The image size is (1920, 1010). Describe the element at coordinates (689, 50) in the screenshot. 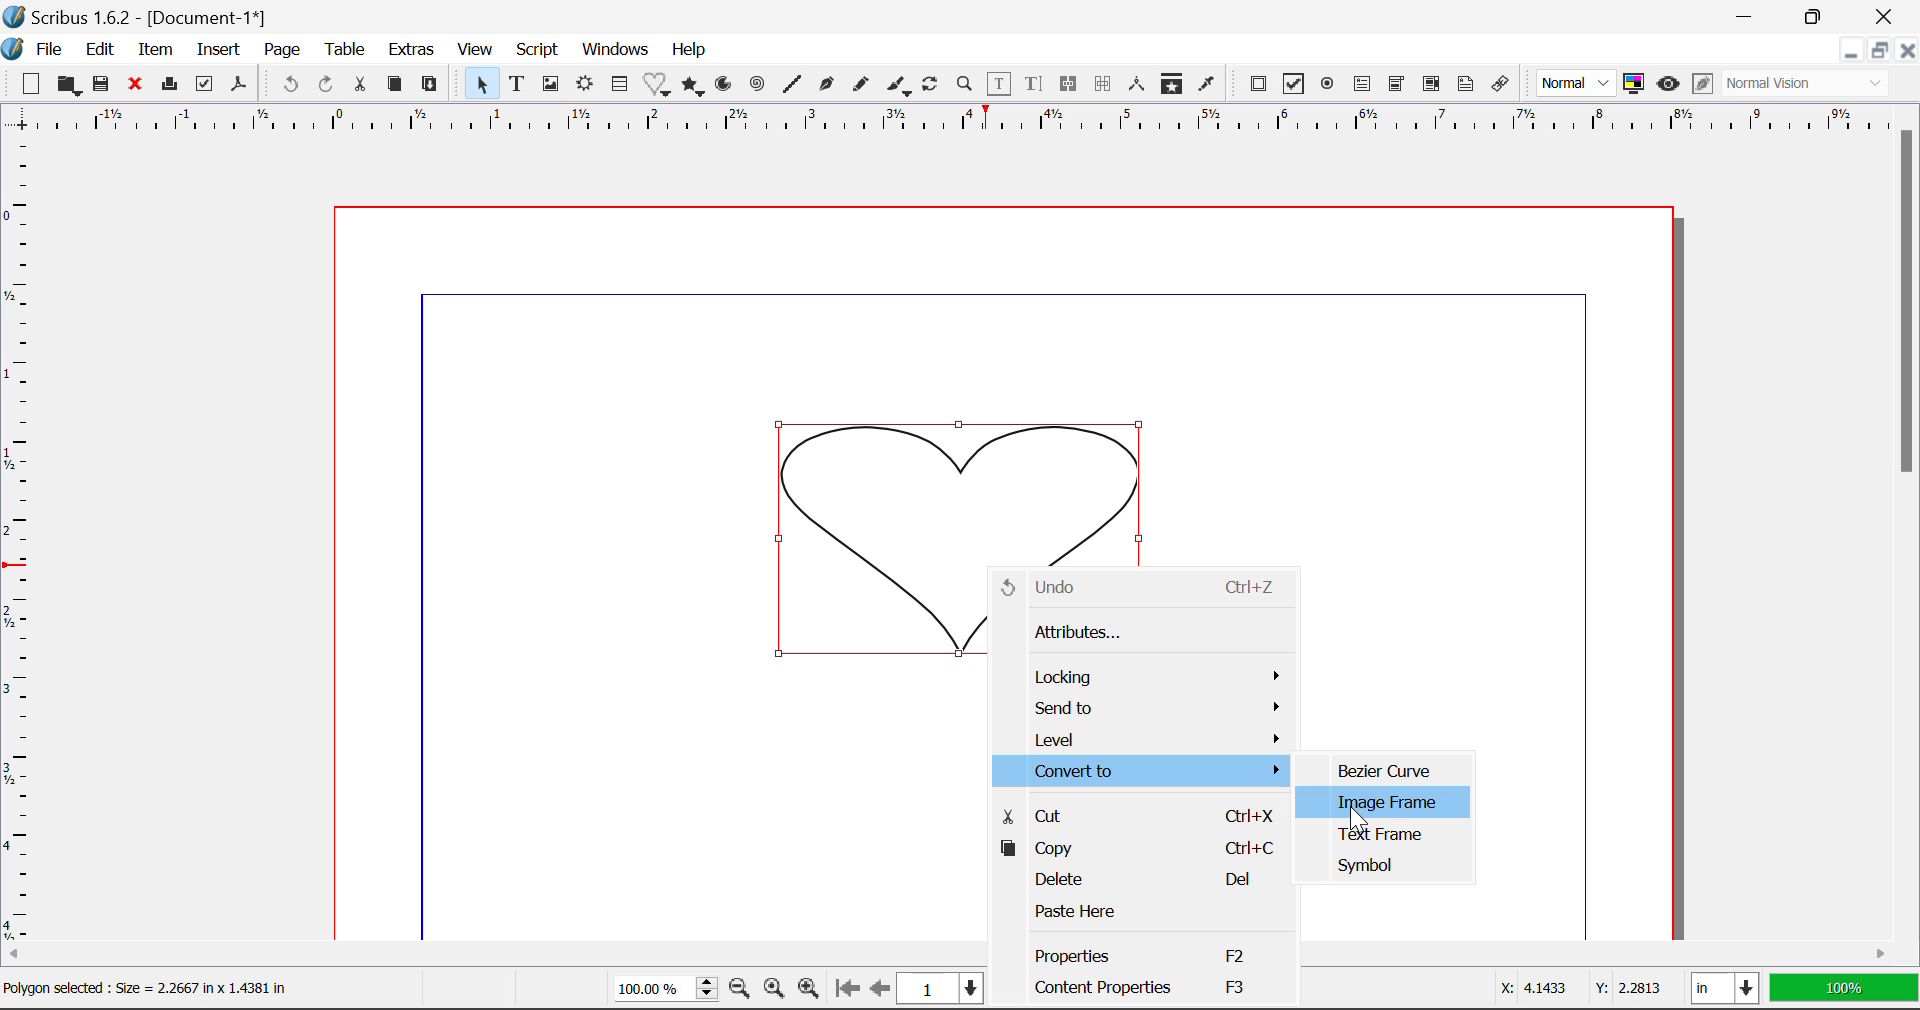

I see `Help` at that location.